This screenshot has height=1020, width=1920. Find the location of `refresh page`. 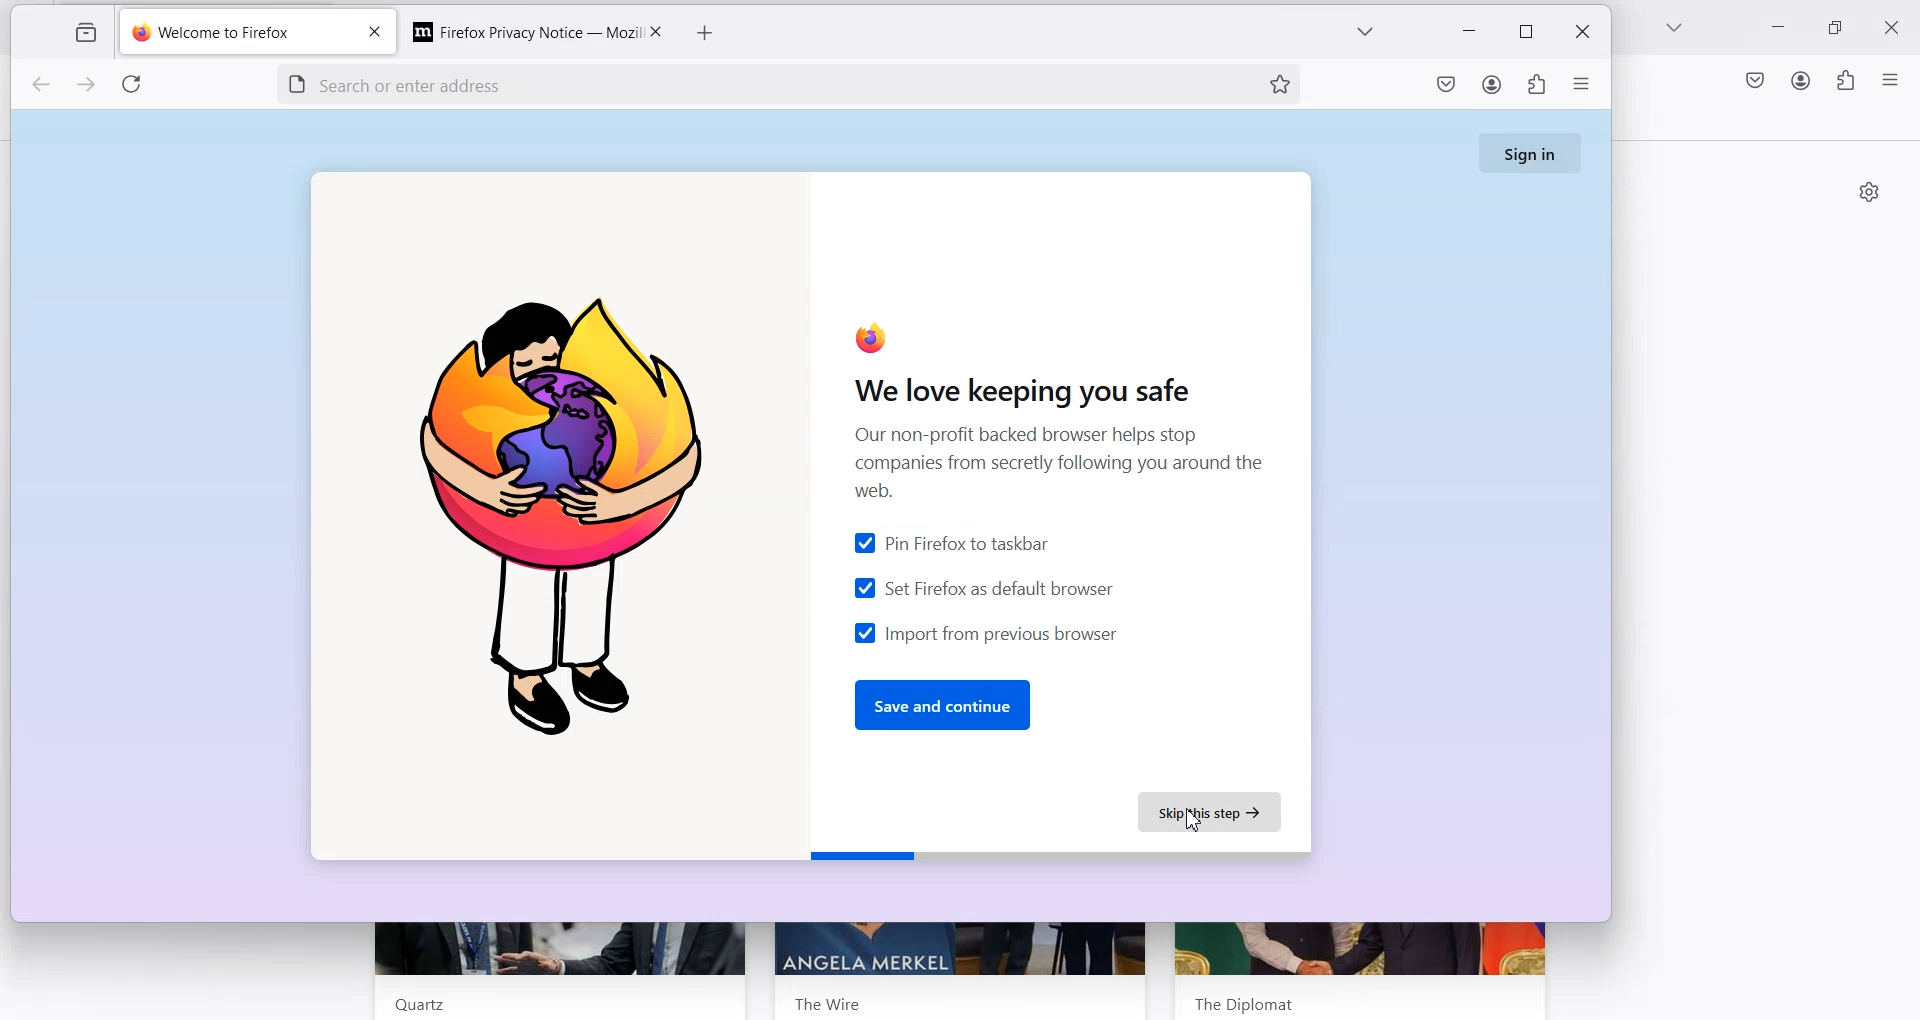

refresh page is located at coordinates (136, 87).